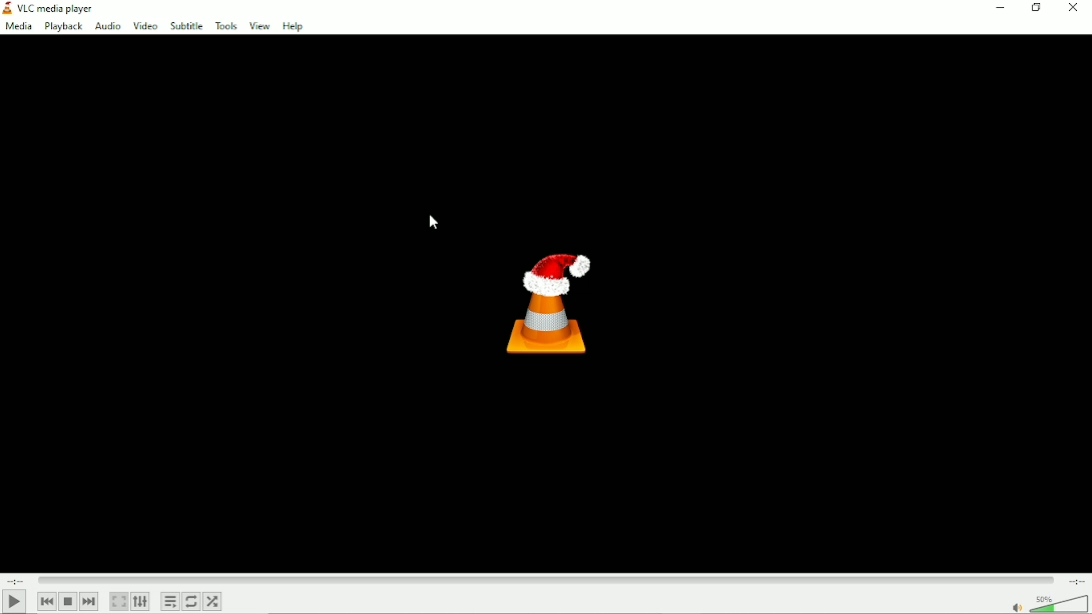 Image resolution: width=1092 pixels, height=614 pixels. I want to click on Subtitle, so click(186, 26).